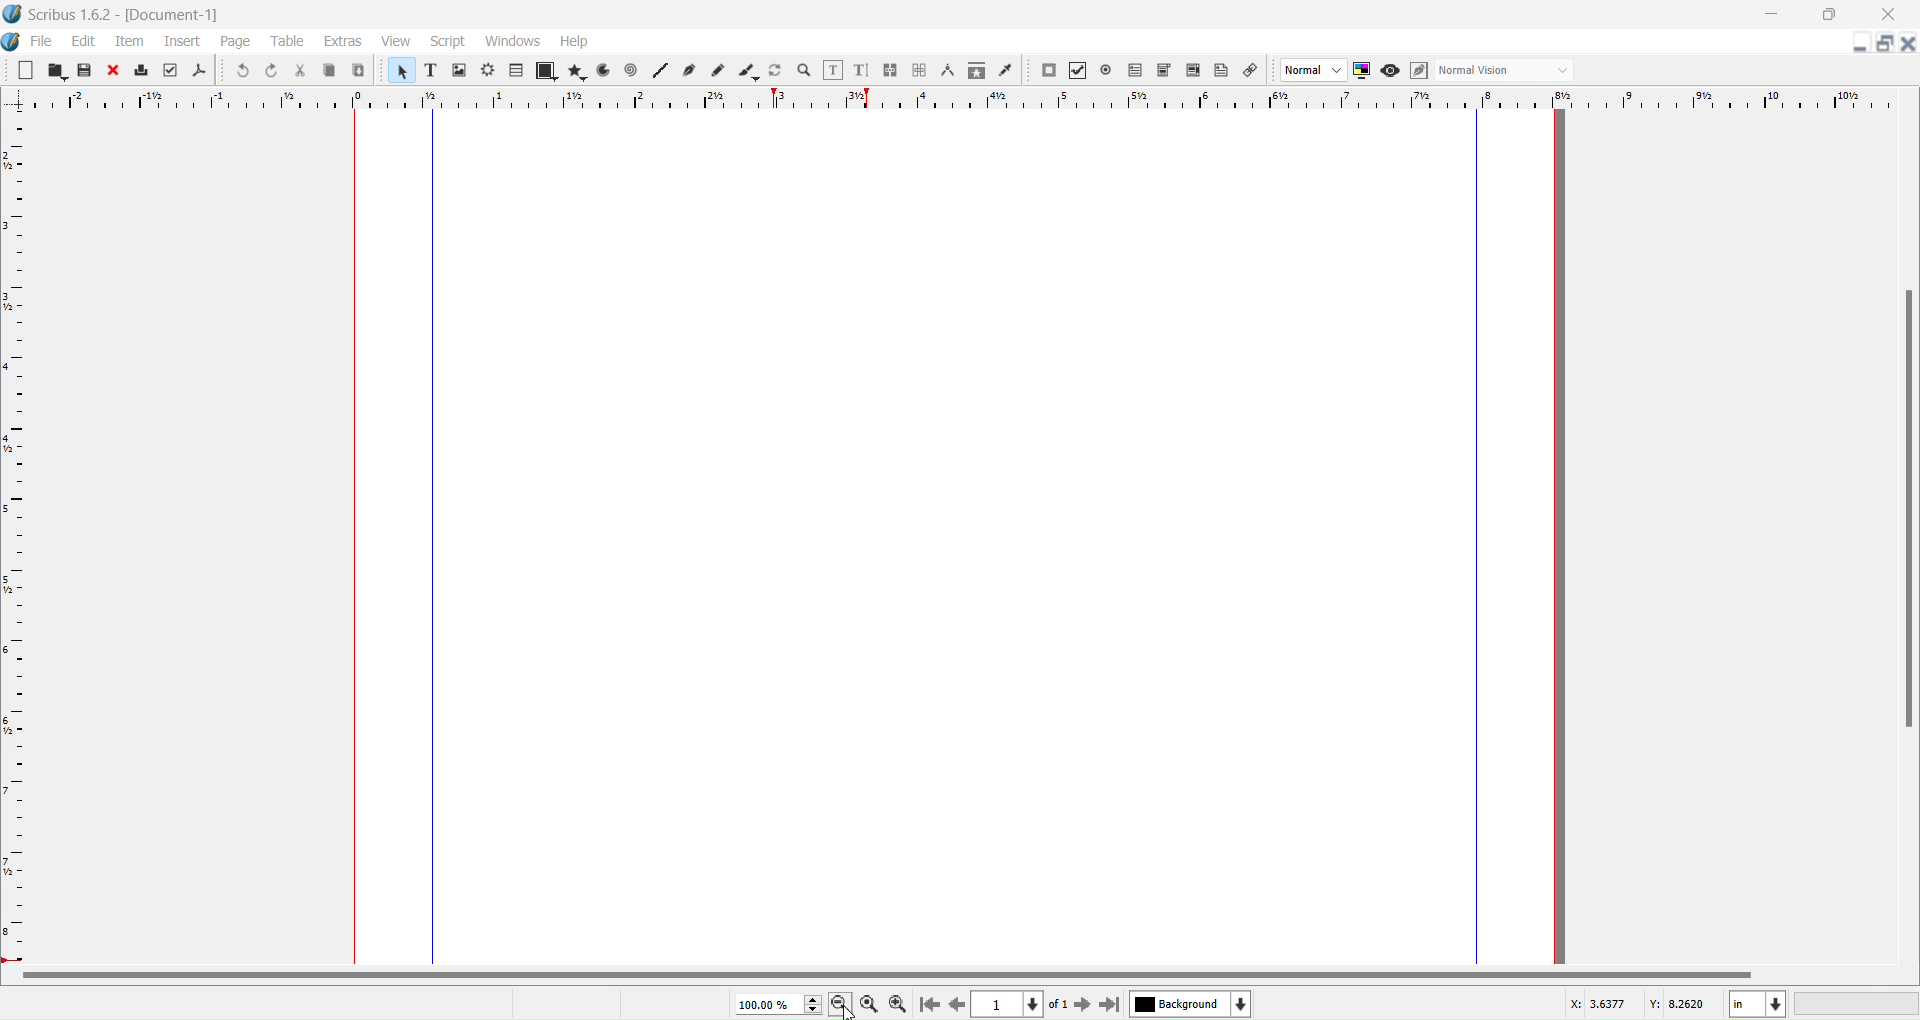  What do you see at coordinates (513, 41) in the screenshot?
I see `Windows` at bounding box center [513, 41].